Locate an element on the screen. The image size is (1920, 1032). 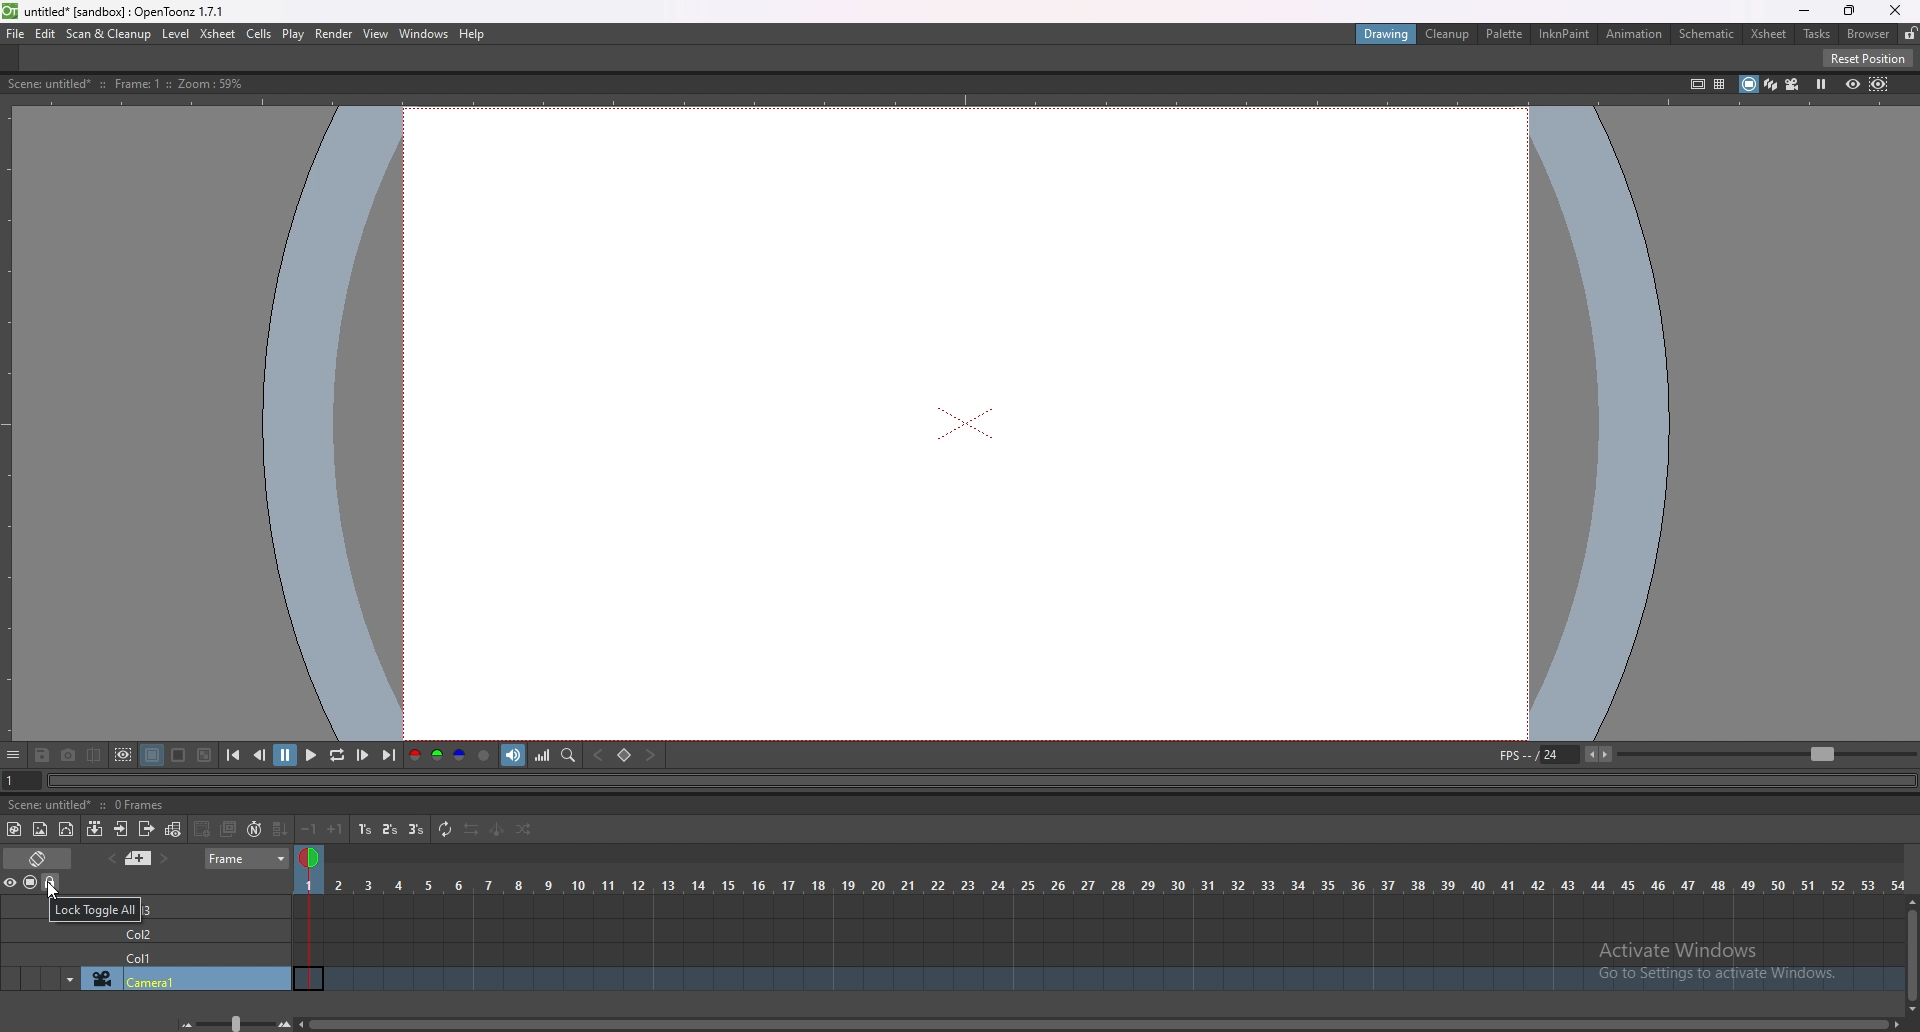
increase step is located at coordinates (336, 828).